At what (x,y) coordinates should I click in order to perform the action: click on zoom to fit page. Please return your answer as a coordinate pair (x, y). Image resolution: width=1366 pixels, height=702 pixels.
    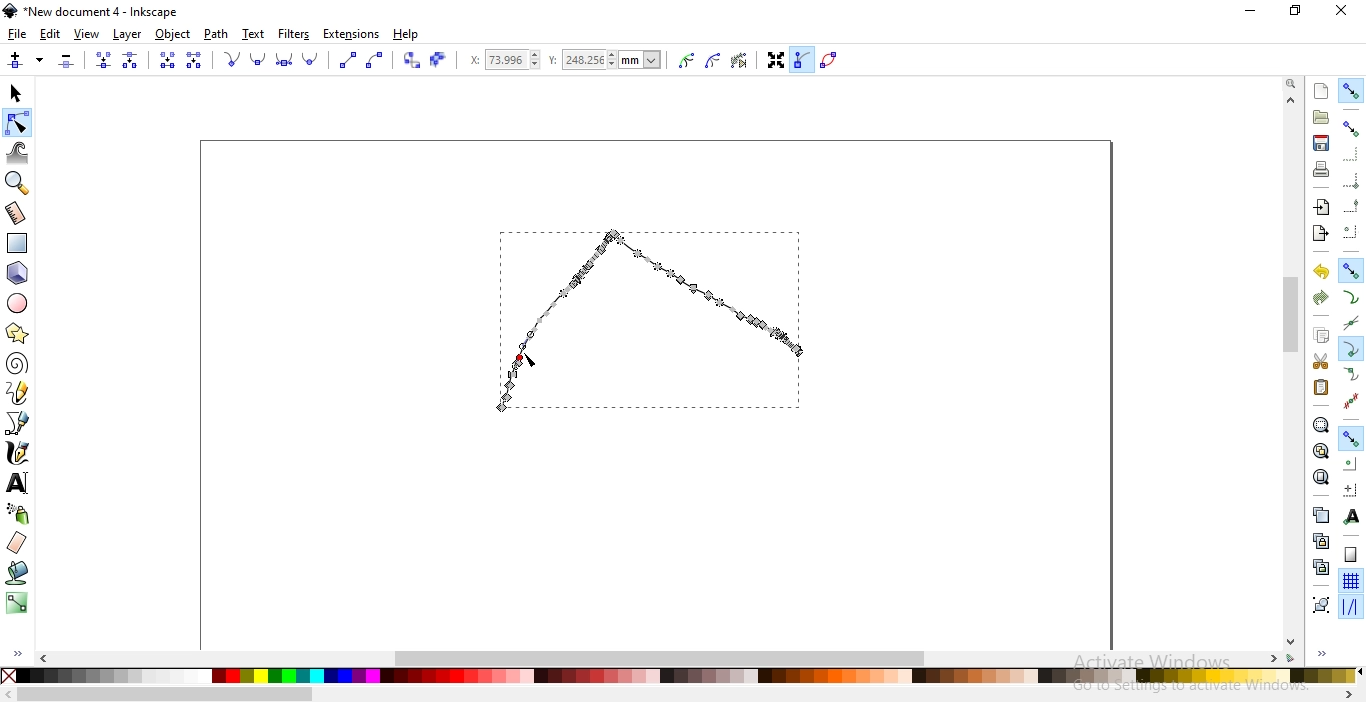
    Looking at the image, I should click on (1320, 477).